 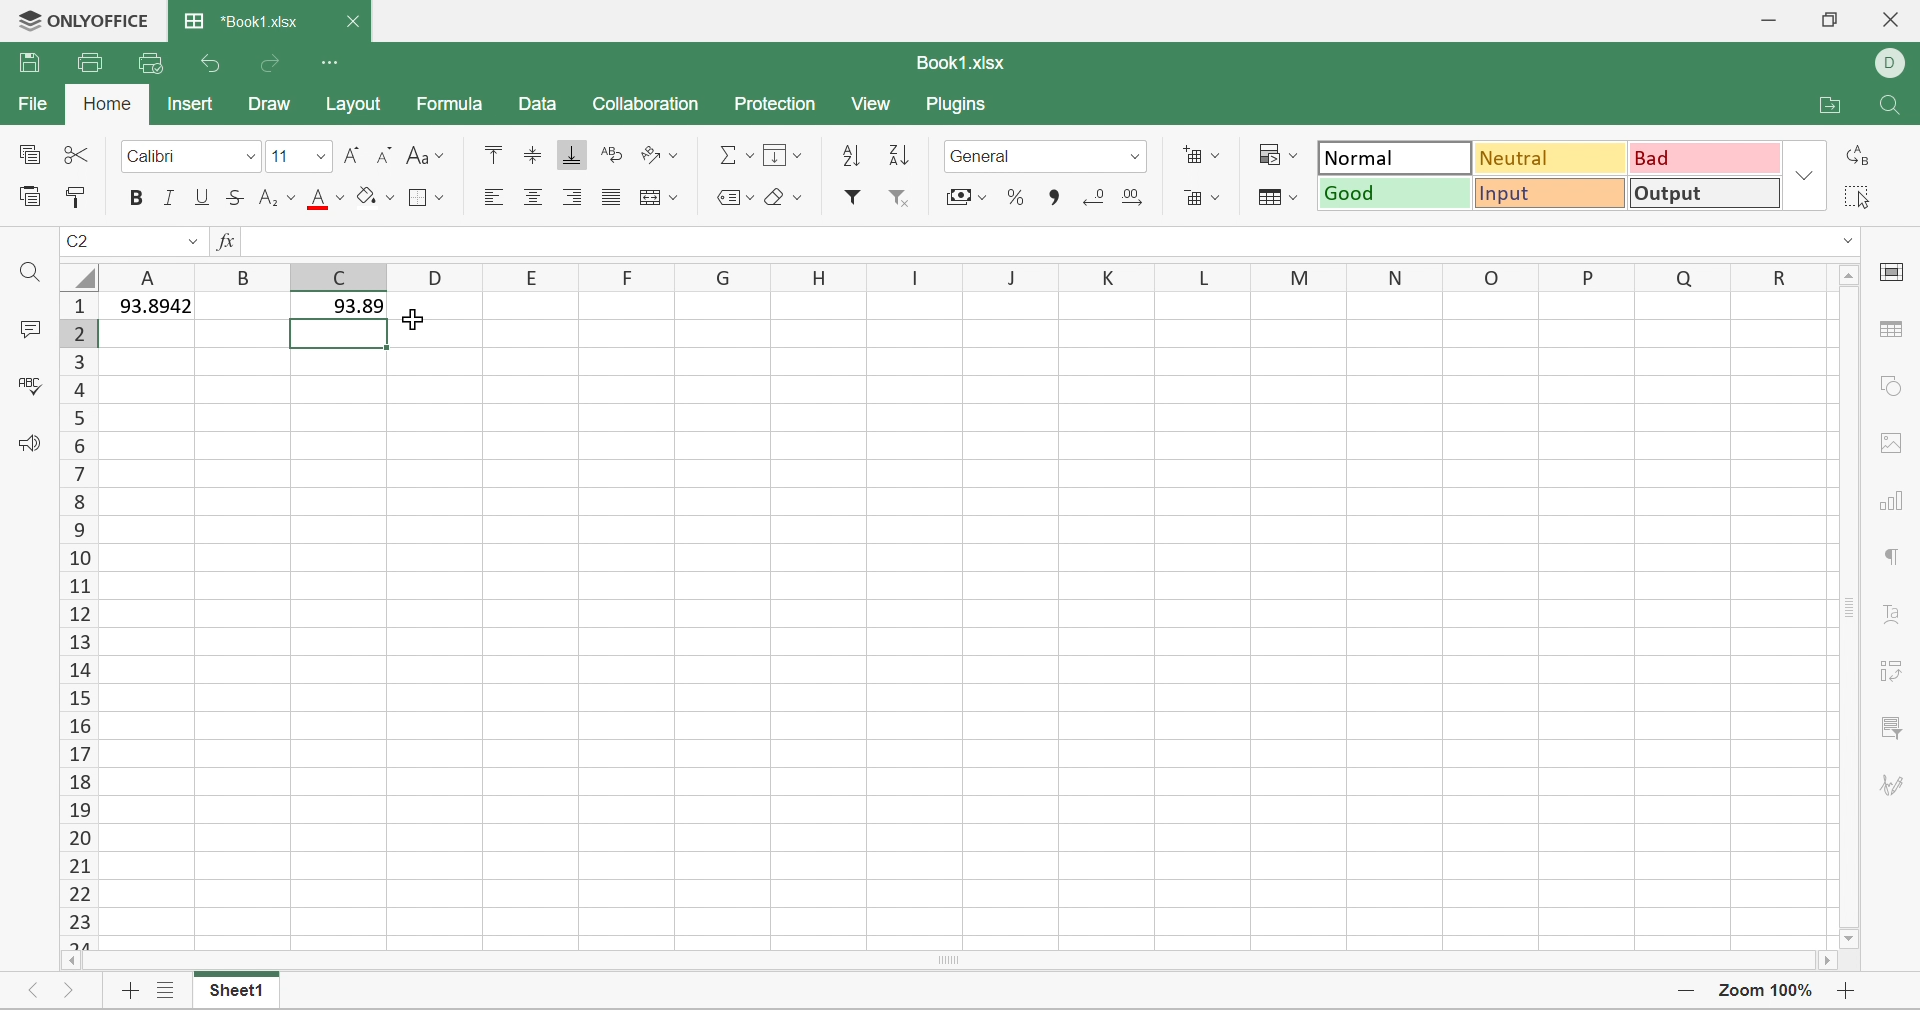 I want to click on Align Left, so click(x=492, y=196).